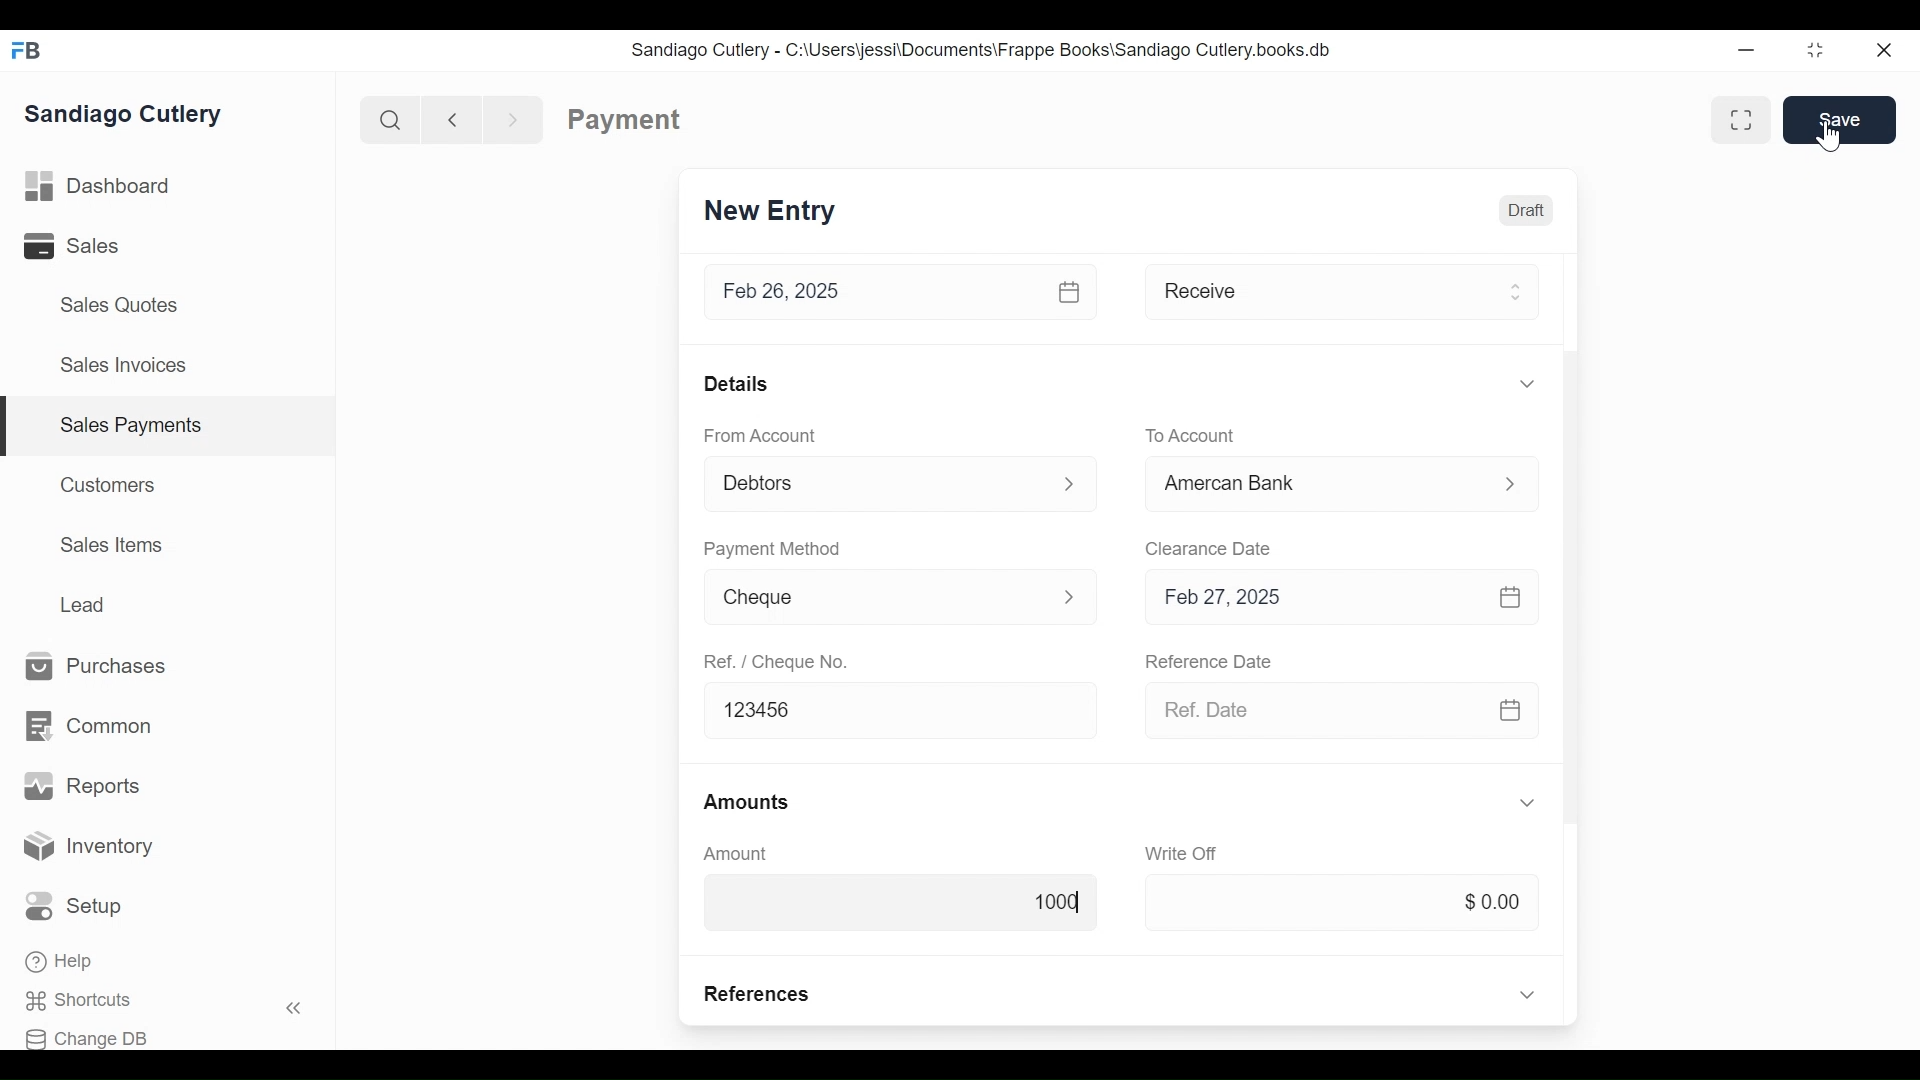 This screenshot has height=1080, width=1920. Describe the element at coordinates (117, 305) in the screenshot. I see `Sales Quotes` at that location.